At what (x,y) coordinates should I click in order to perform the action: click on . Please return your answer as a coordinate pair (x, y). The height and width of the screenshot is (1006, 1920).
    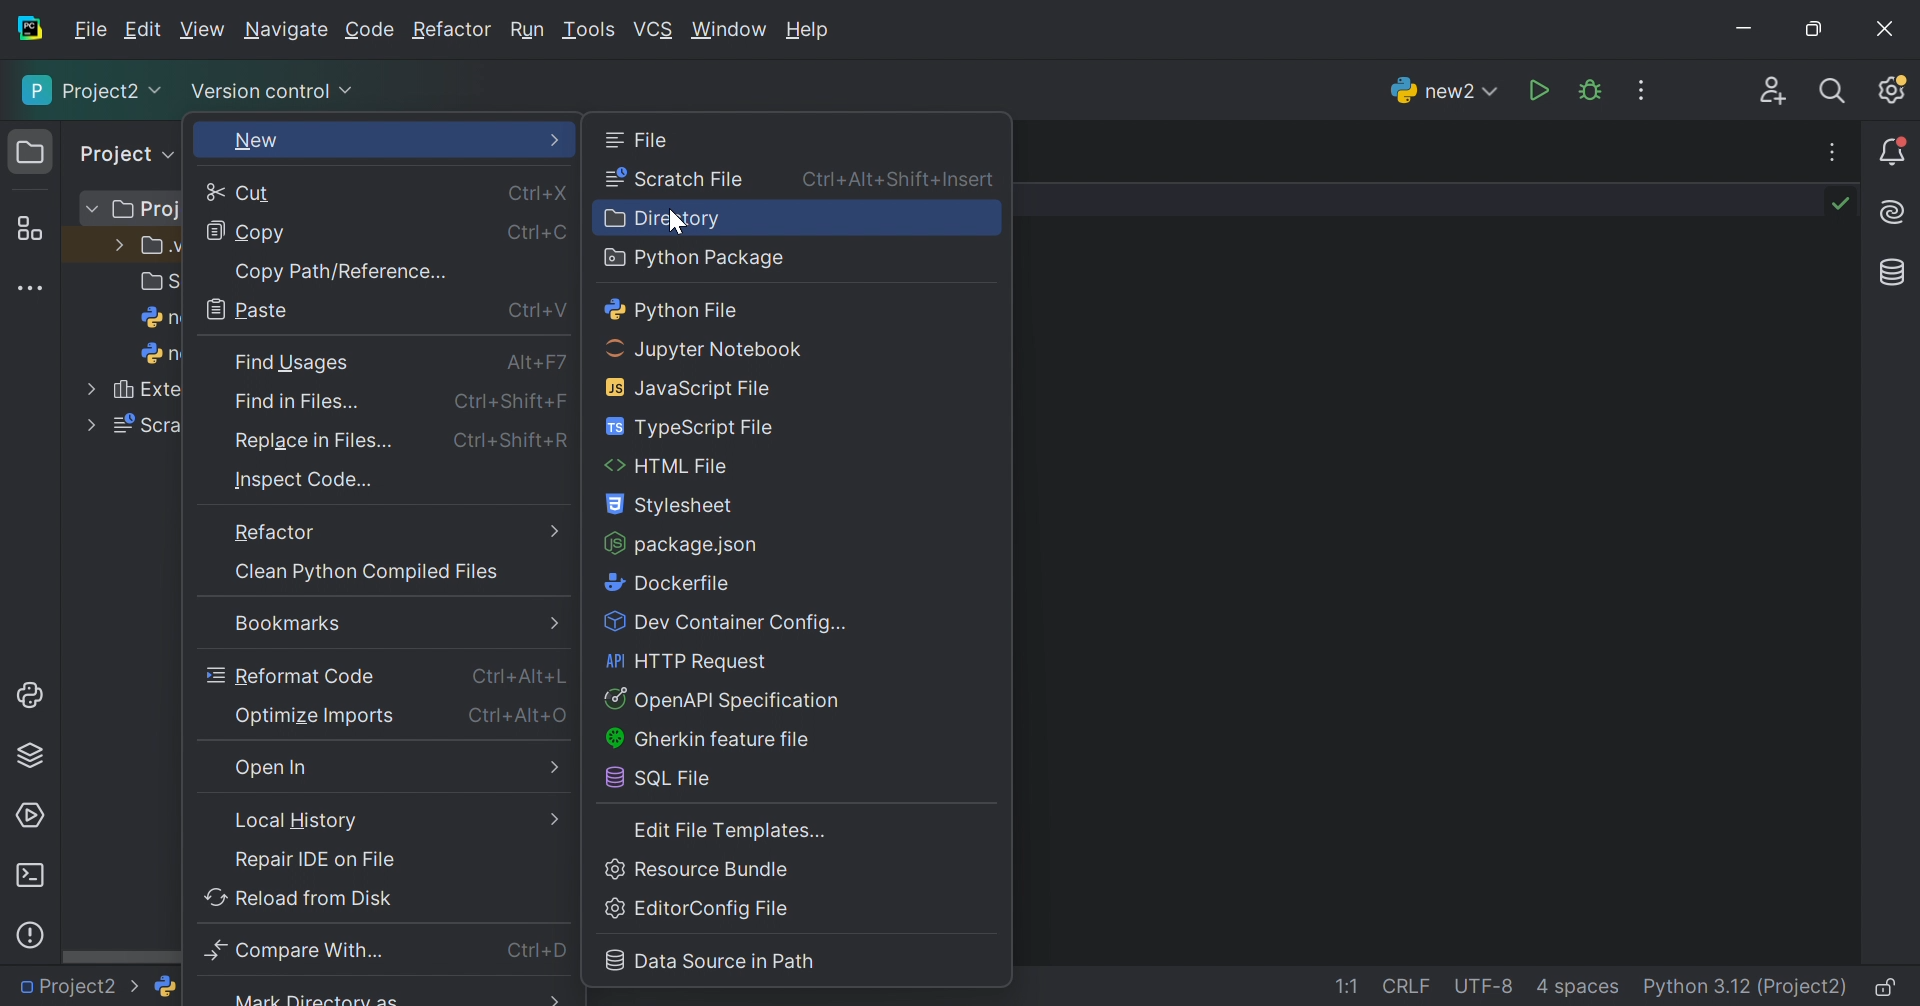
    Looking at the image, I should click on (672, 583).